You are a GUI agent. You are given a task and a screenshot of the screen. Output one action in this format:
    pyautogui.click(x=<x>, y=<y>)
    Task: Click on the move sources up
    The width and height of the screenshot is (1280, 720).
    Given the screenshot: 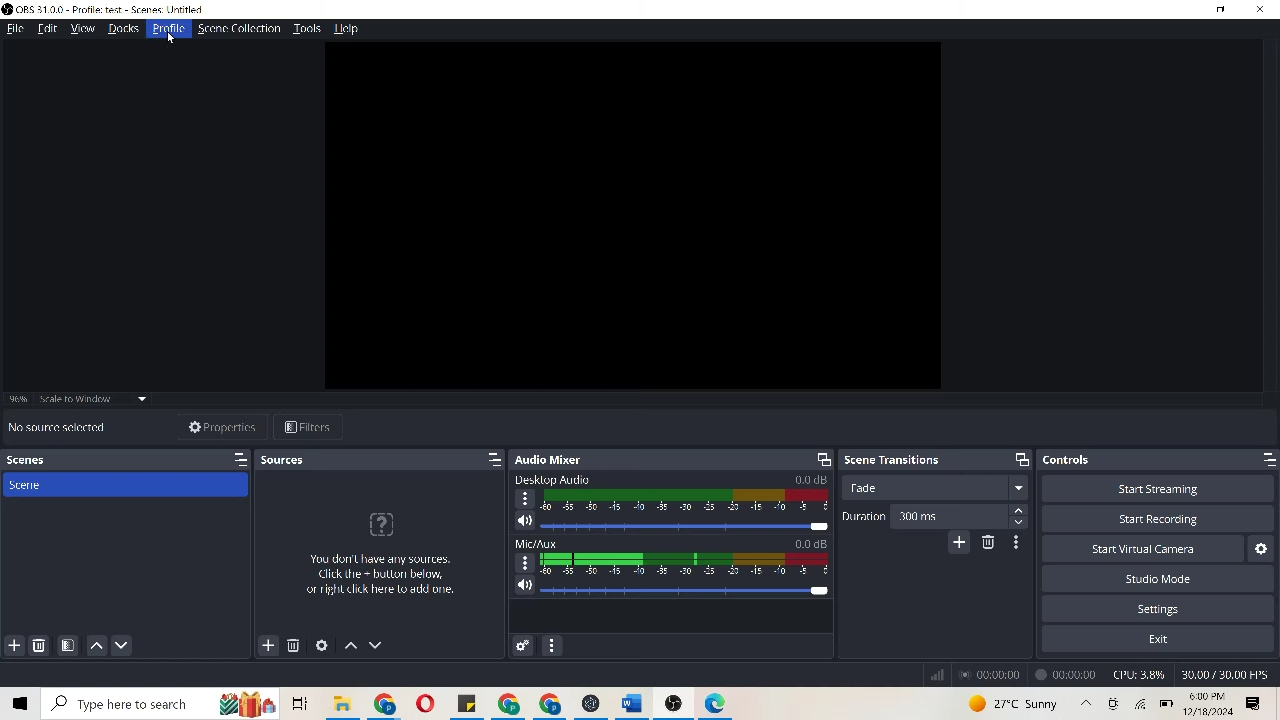 What is the action you would take?
    pyautogui.click(x=350, y=647)
    